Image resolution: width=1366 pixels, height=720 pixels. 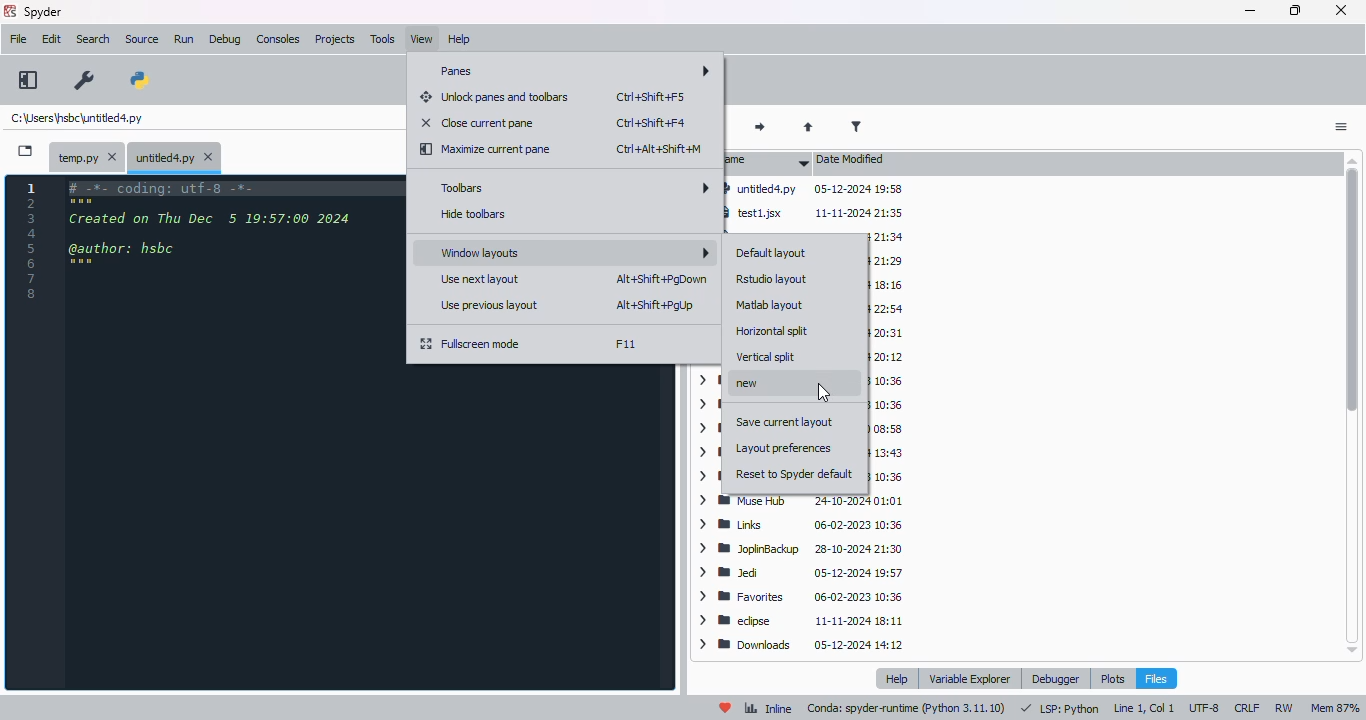 I want to click on Music, so click(x=884, y=475).